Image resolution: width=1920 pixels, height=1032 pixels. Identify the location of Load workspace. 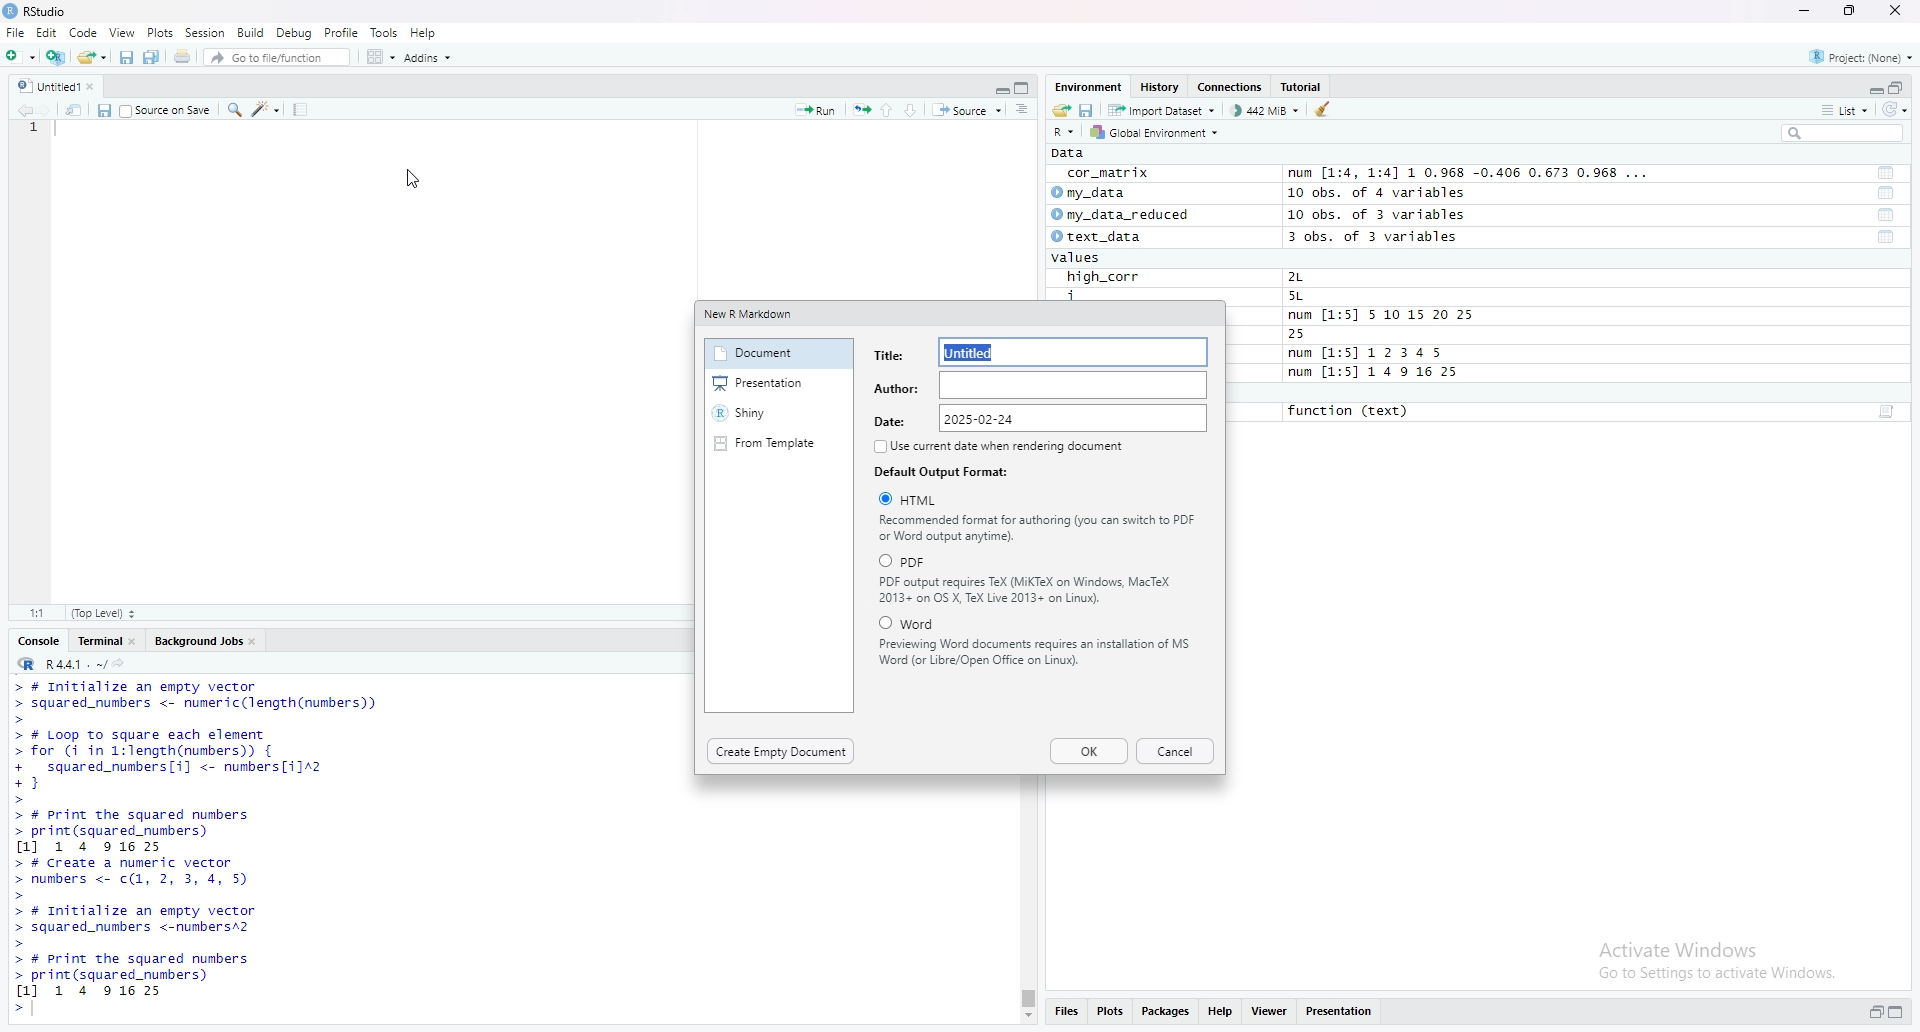
(1058, 111).